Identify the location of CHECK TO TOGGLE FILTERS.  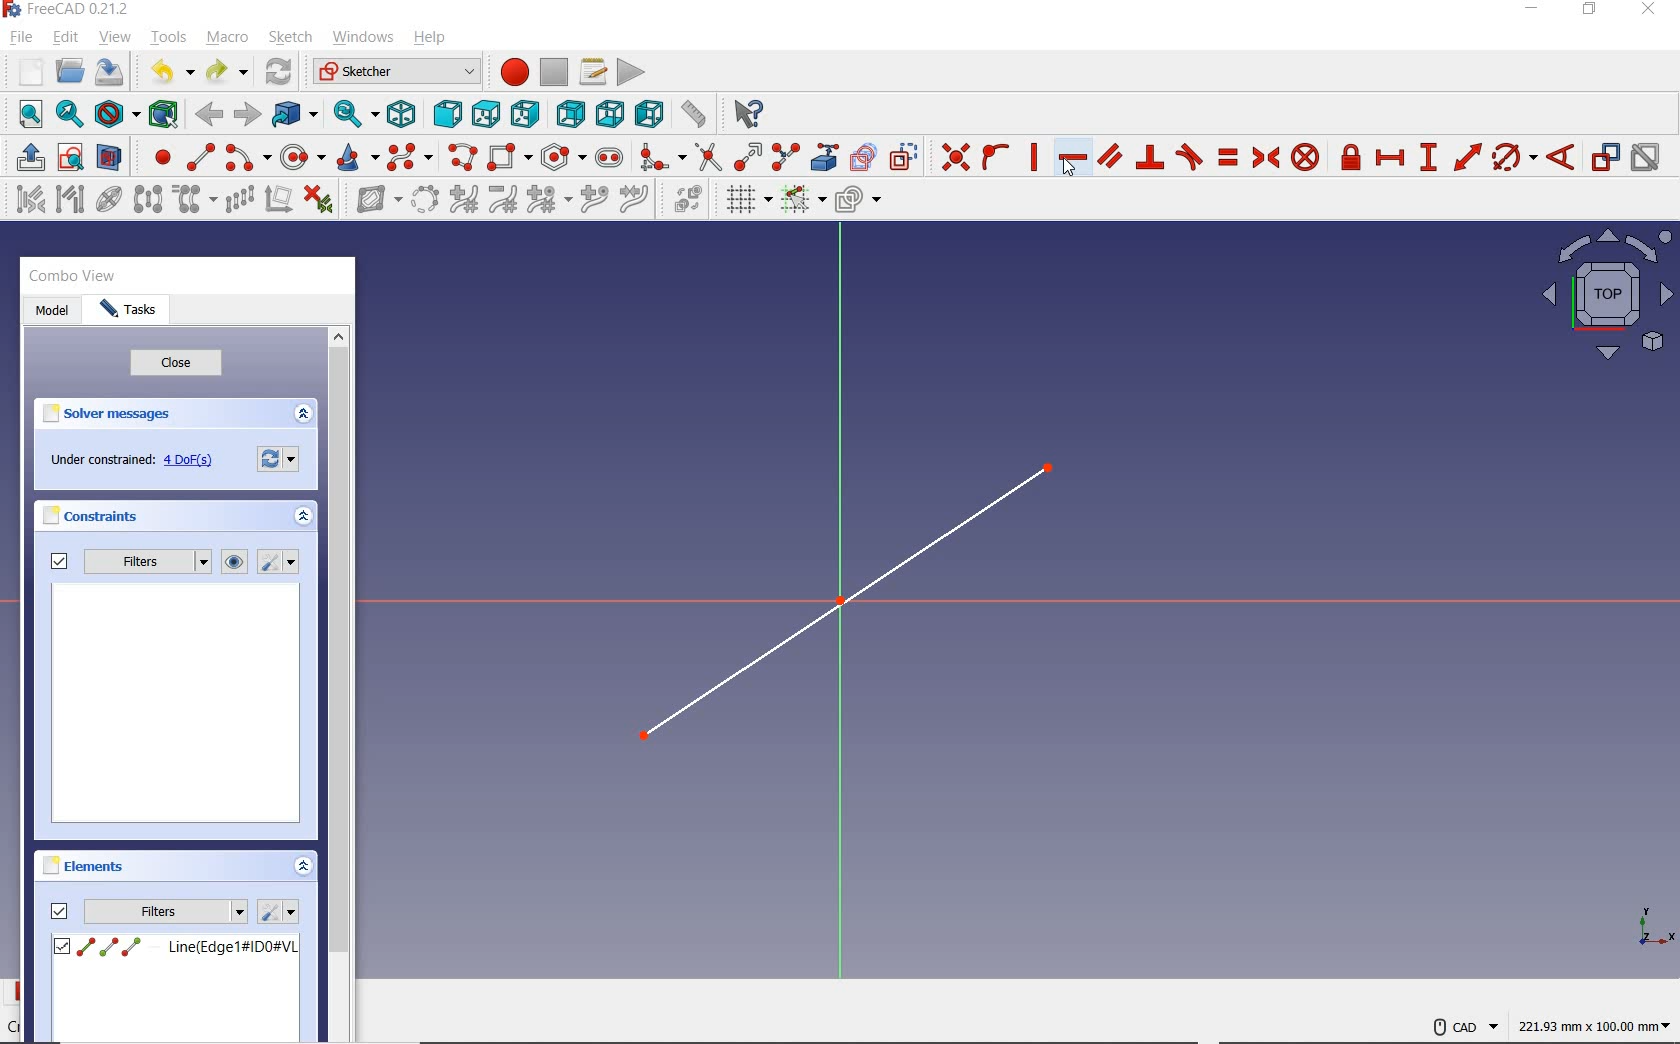
(57, 562).